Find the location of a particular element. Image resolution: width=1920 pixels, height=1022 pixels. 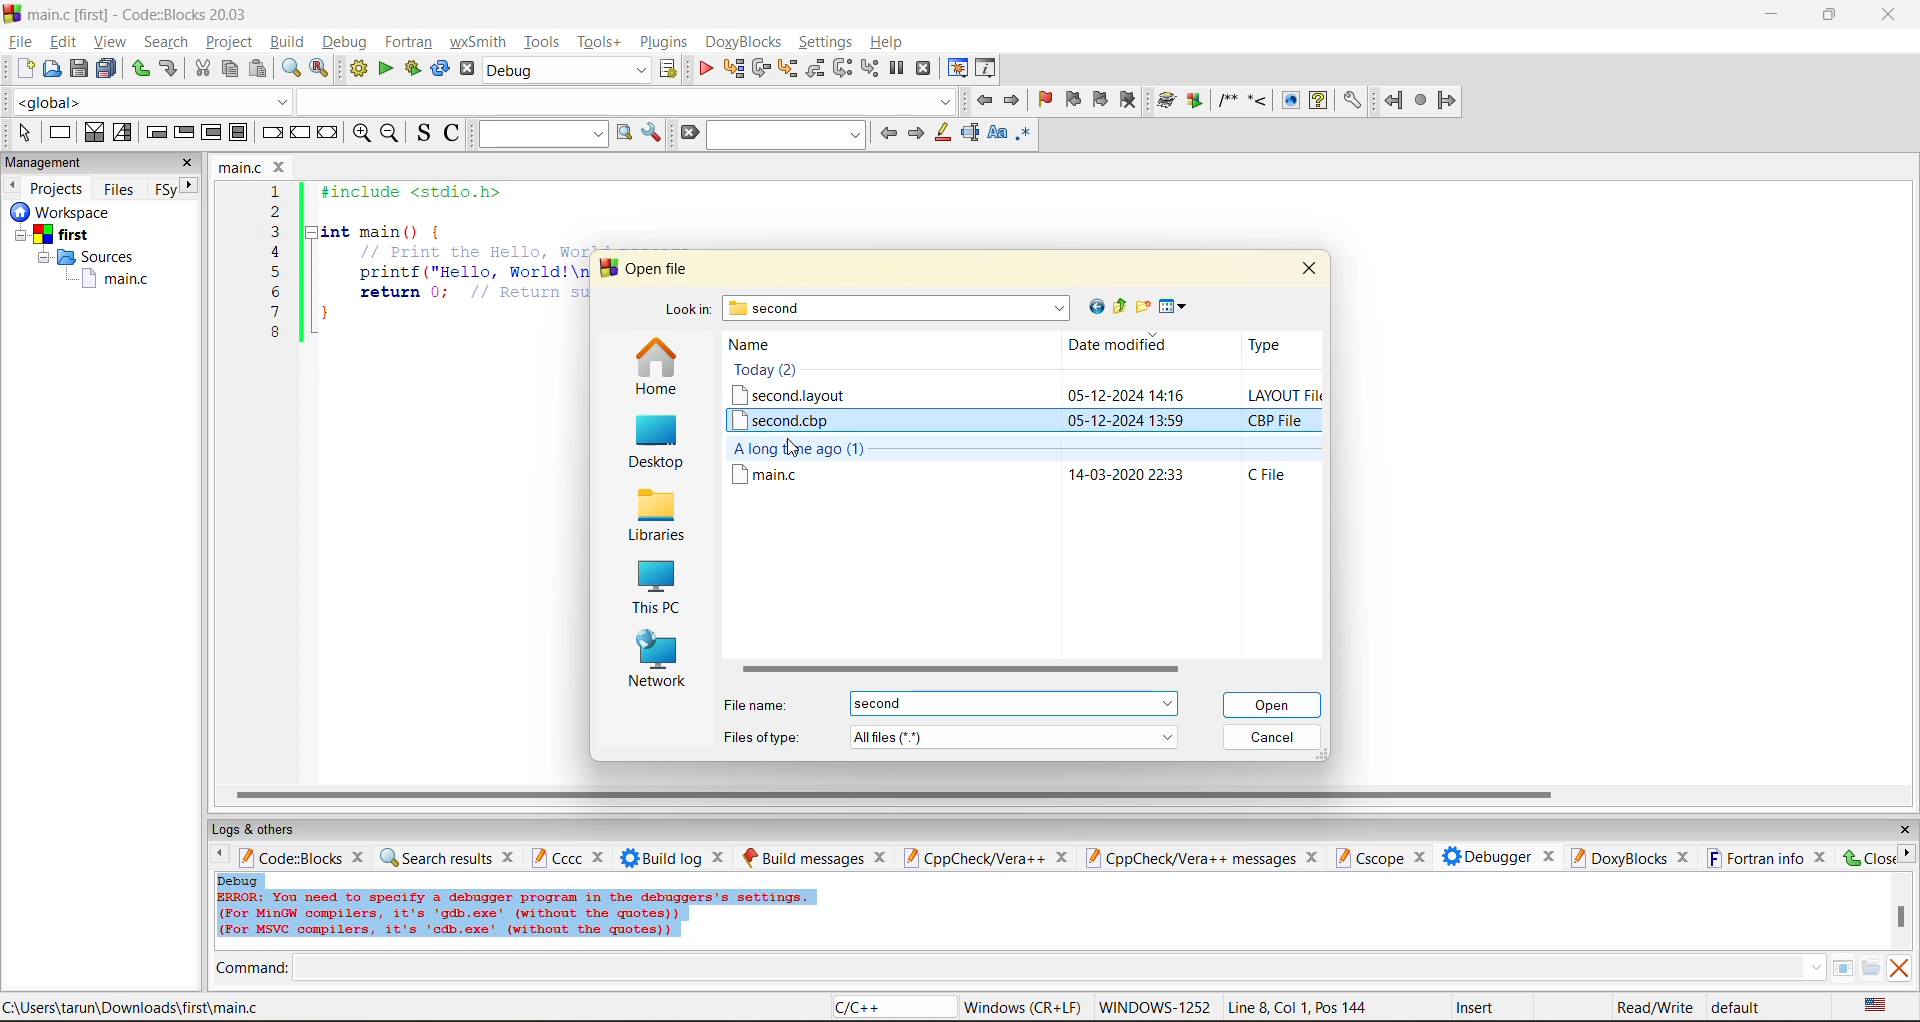

next bookmark is located at coordinates (1102, 97).